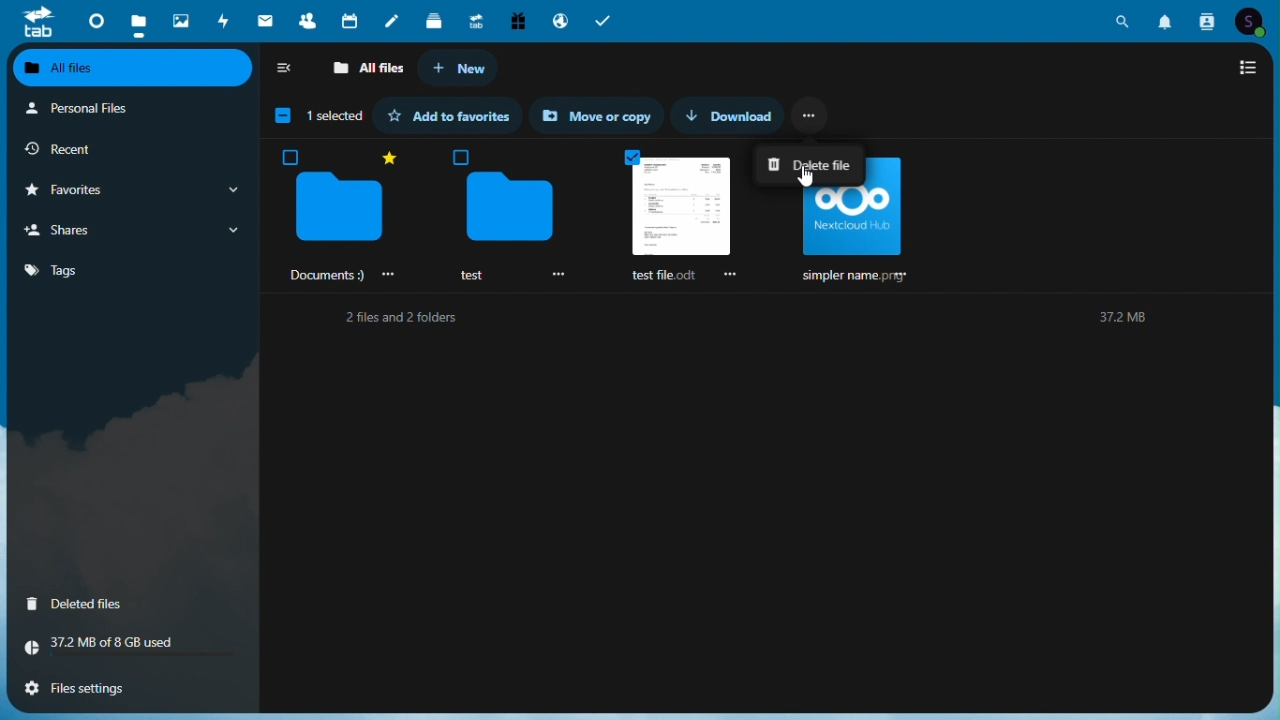 The height and width of the screenshot is (720, 1280). Describe the element at coordinates (123, 605) in the screenshot. I see `Delete files` at that location.